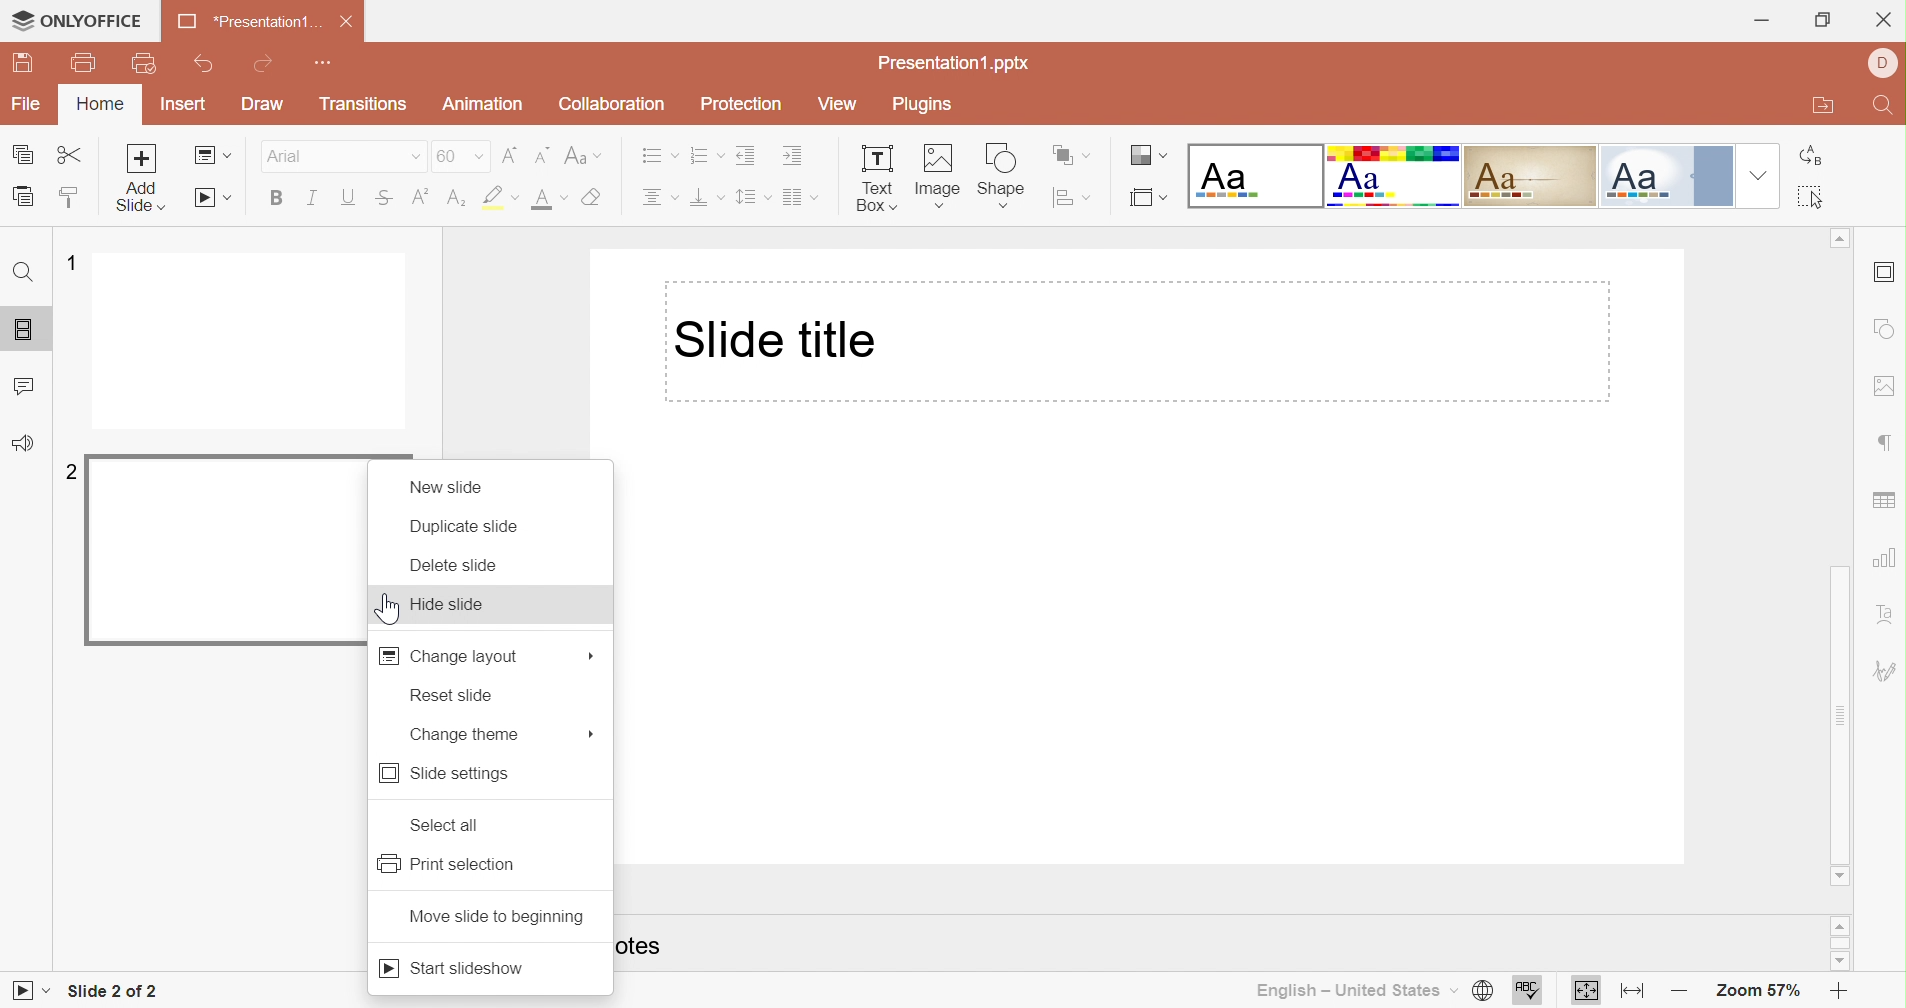  What do you see at coordinates (1813, 202) in the screenshot?
I see `Select all` at bounding box center [1813, 202].